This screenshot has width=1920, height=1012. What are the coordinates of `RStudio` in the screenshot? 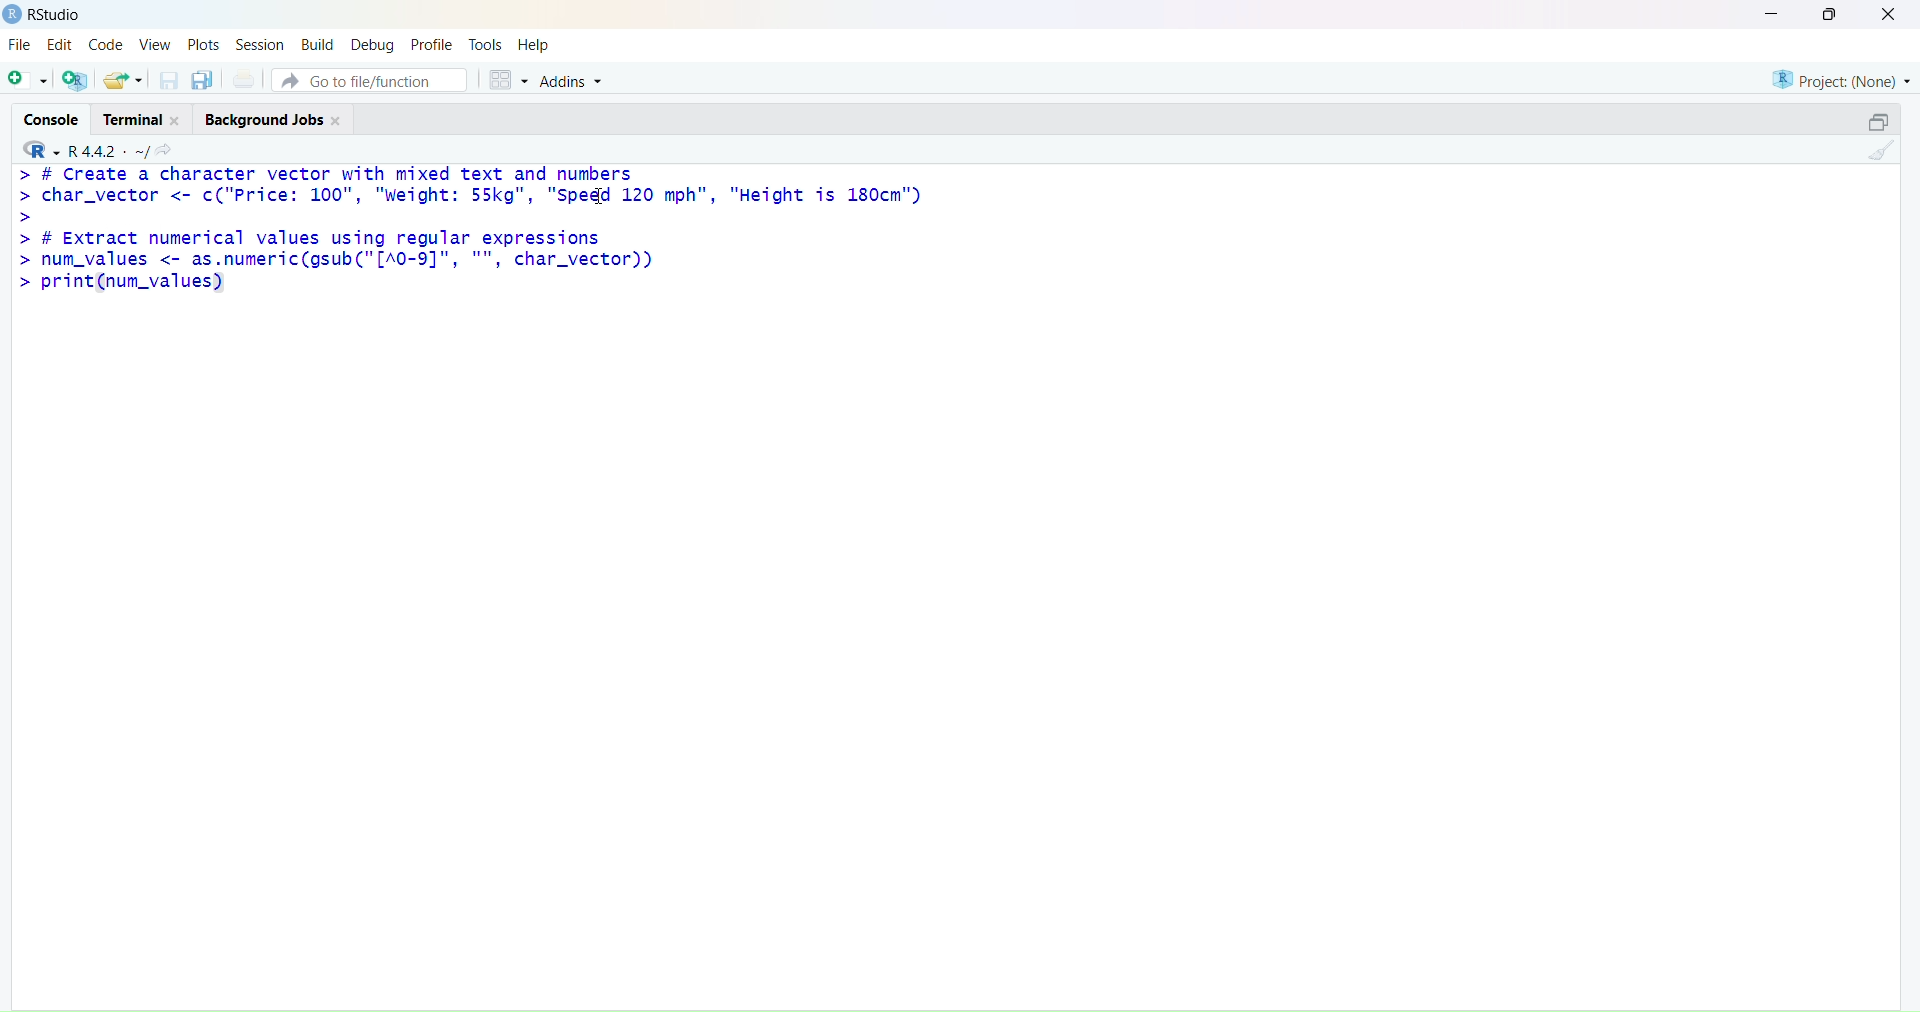 It's located at (57, 14).